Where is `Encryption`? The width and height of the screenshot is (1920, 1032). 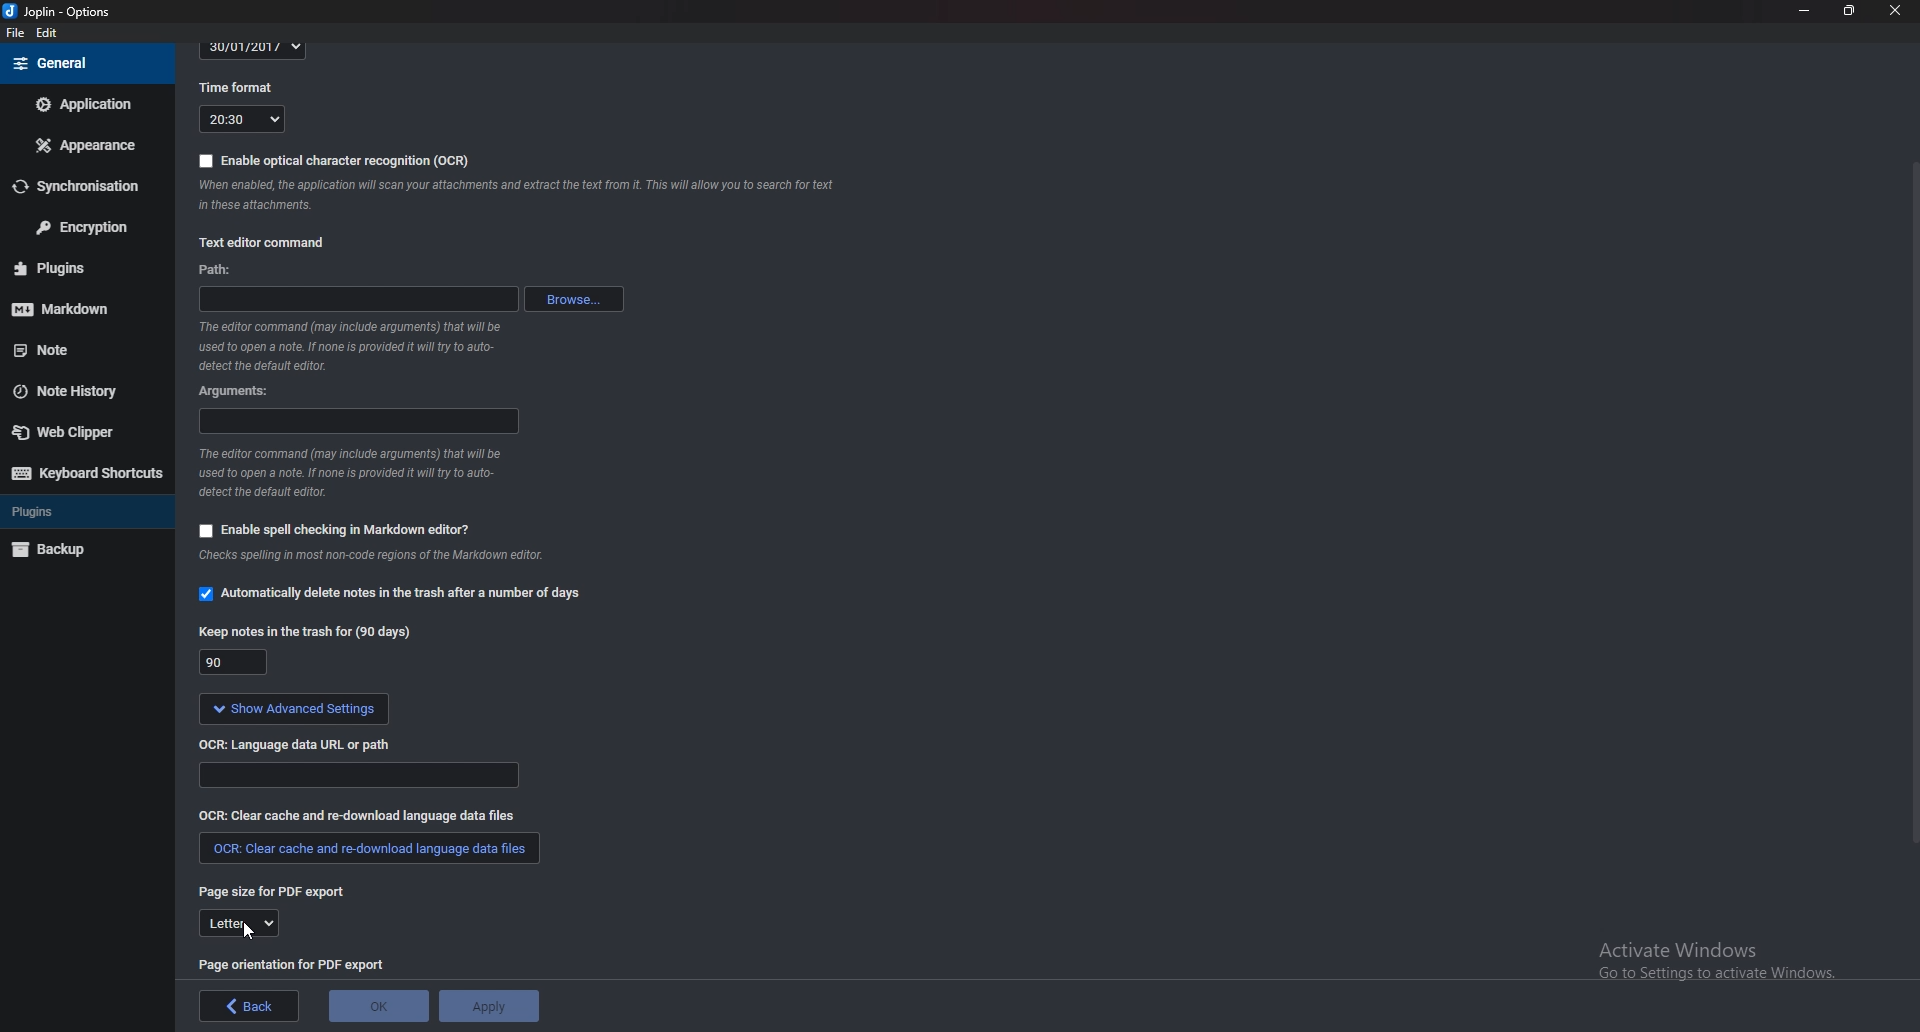
Encryption is located at coordinates (84, 225).